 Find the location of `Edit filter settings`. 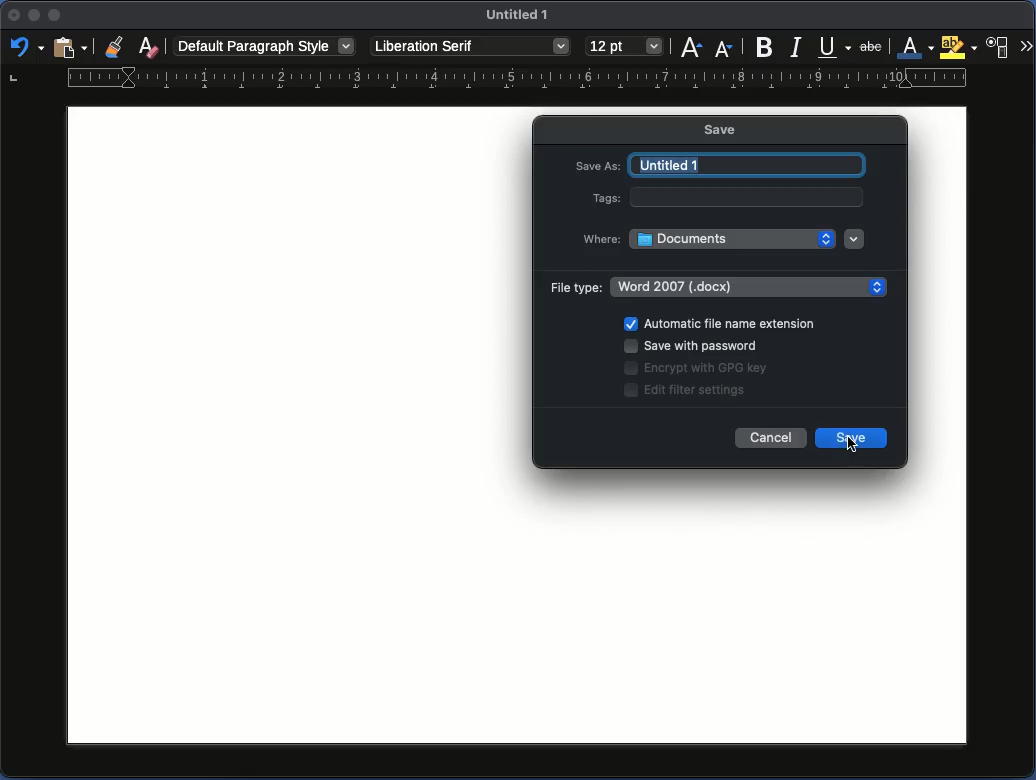

Edit filter settings is located at coordinates (686, 391).